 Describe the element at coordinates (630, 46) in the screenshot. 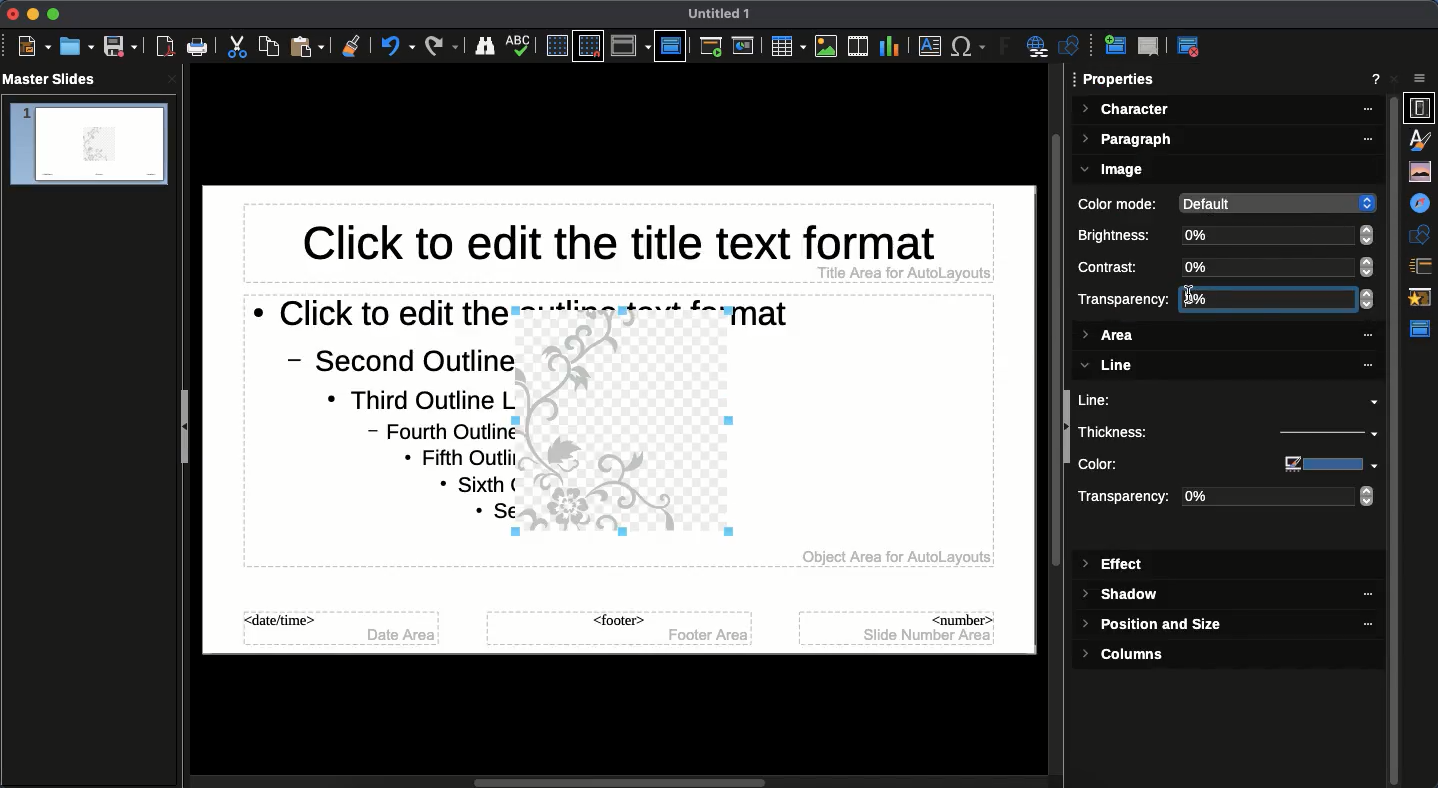

I see `Display view` at that location.